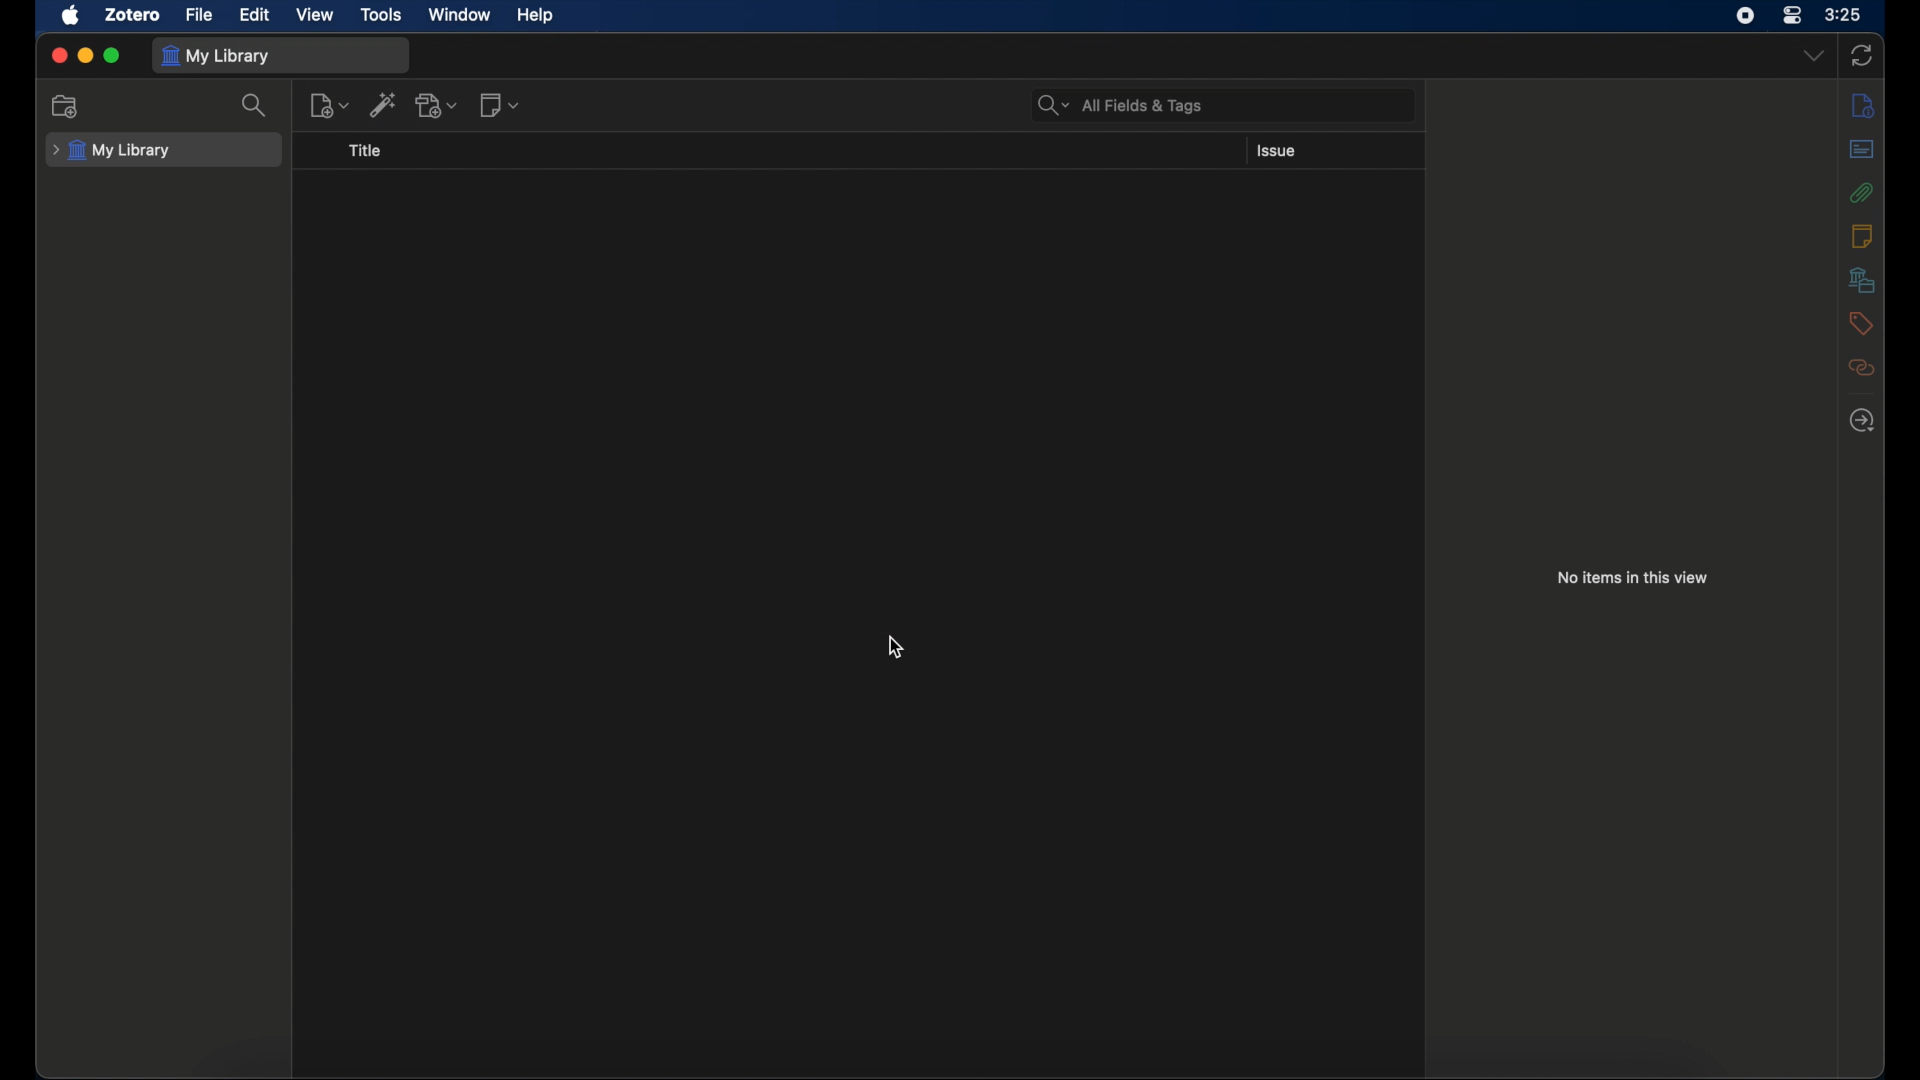 This screenshot has width=1920, height=1080. I want to click on edit, so click(254, 14).